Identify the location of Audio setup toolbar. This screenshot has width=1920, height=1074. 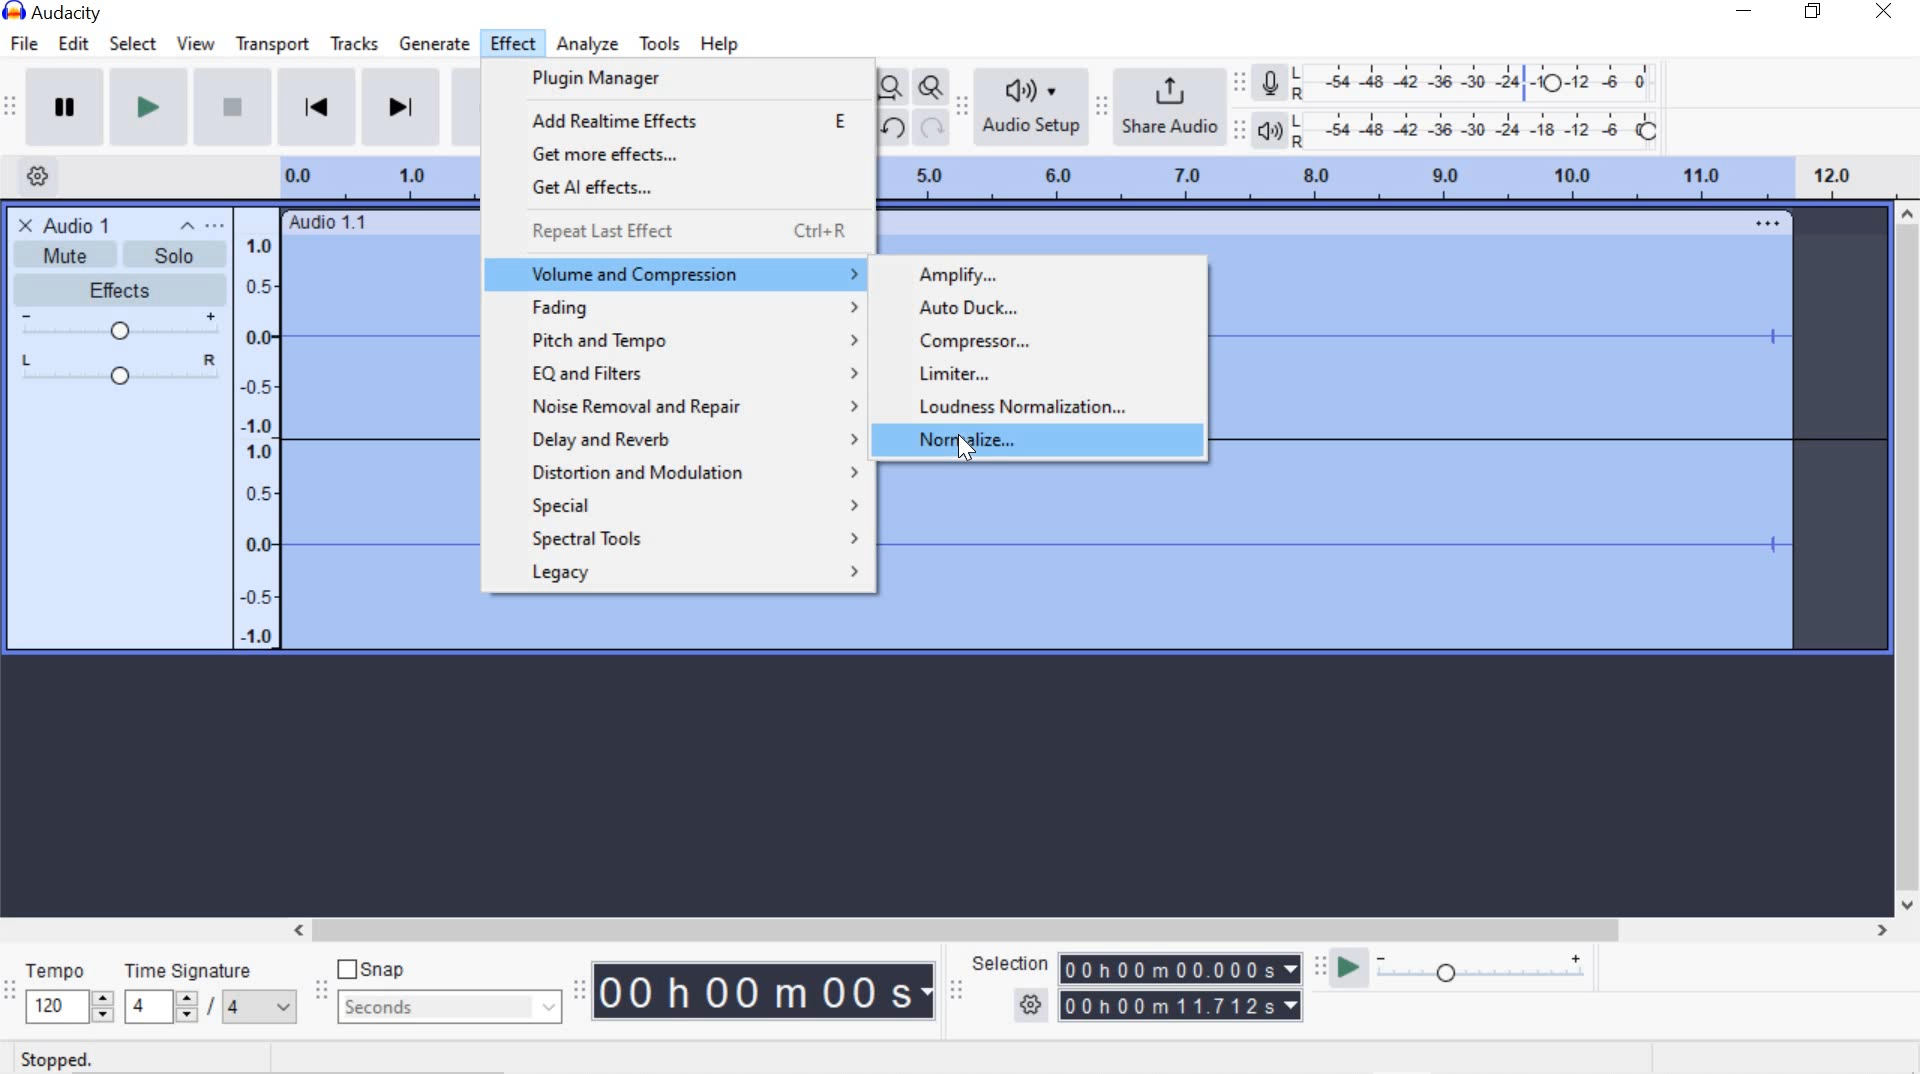
(962, 108).